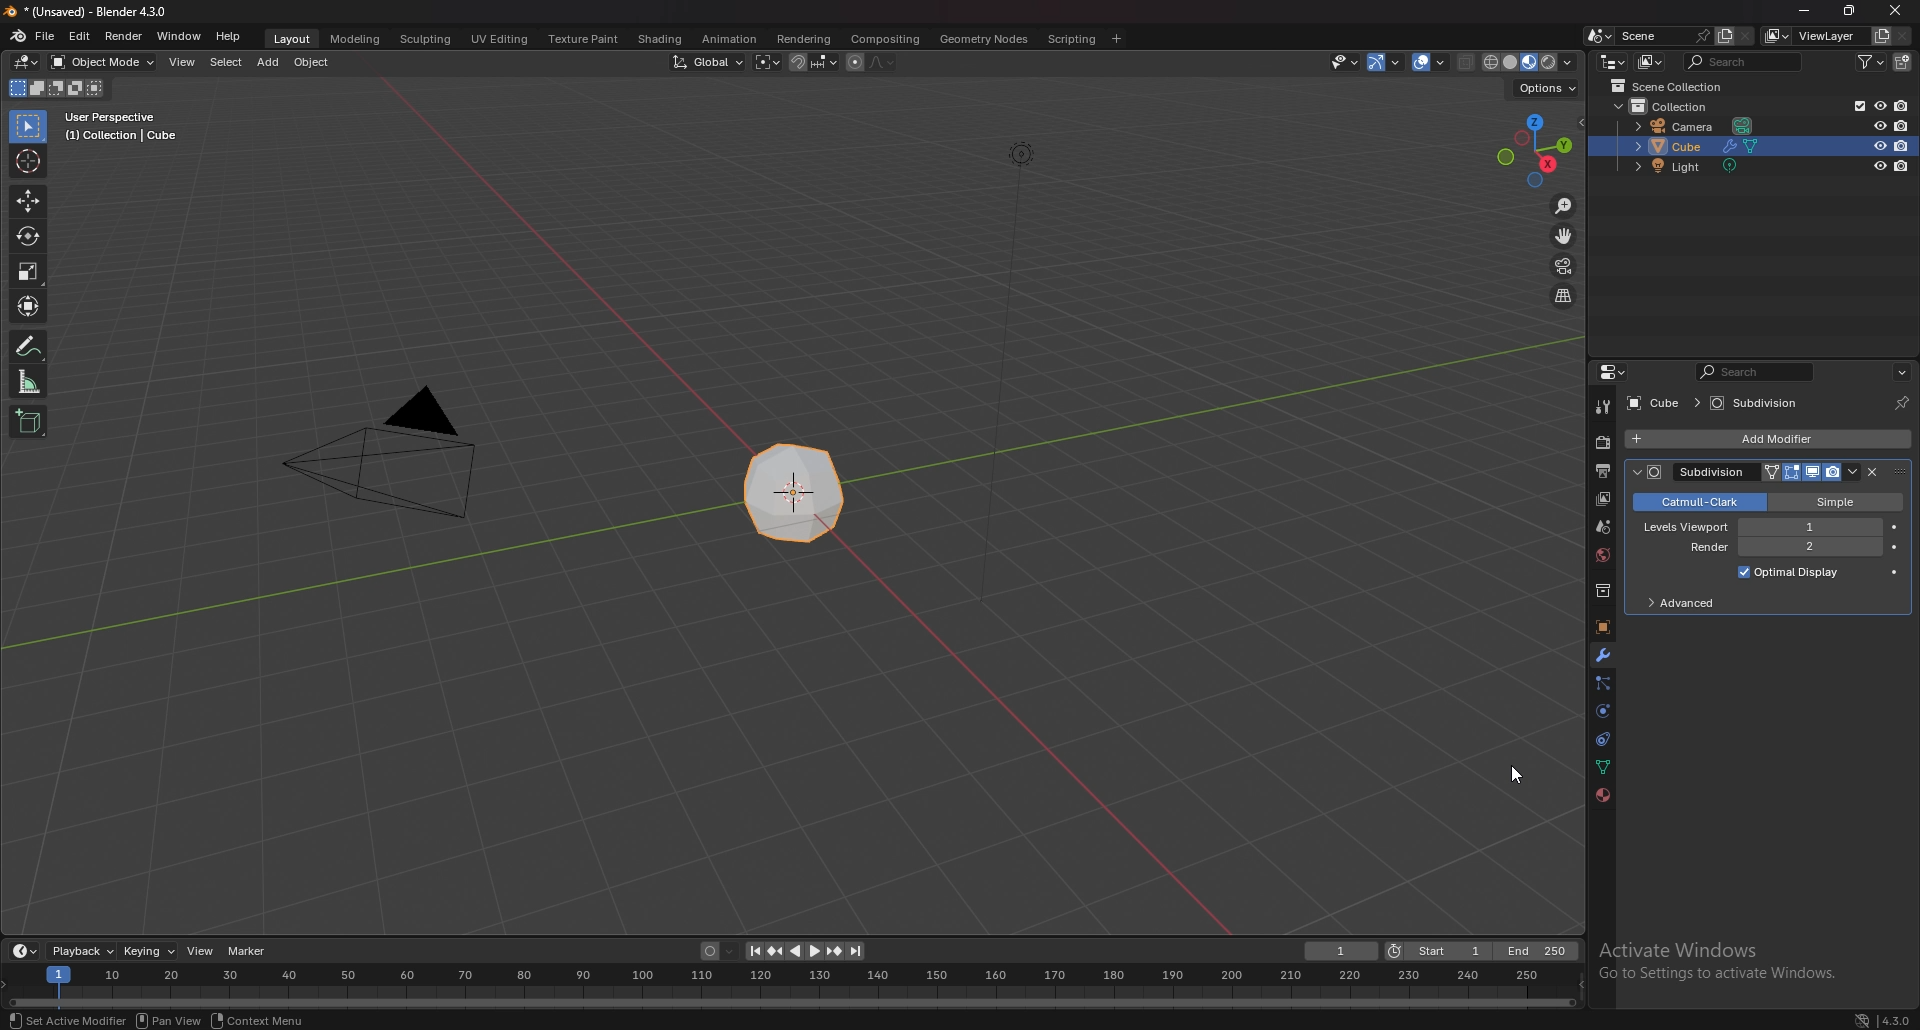 This screenshot has width=1920, height=1030. What do you see at coordinates (1856, 106) in the screenshot?
I see `exclude from view layer` at bounding box center [1856, 106].